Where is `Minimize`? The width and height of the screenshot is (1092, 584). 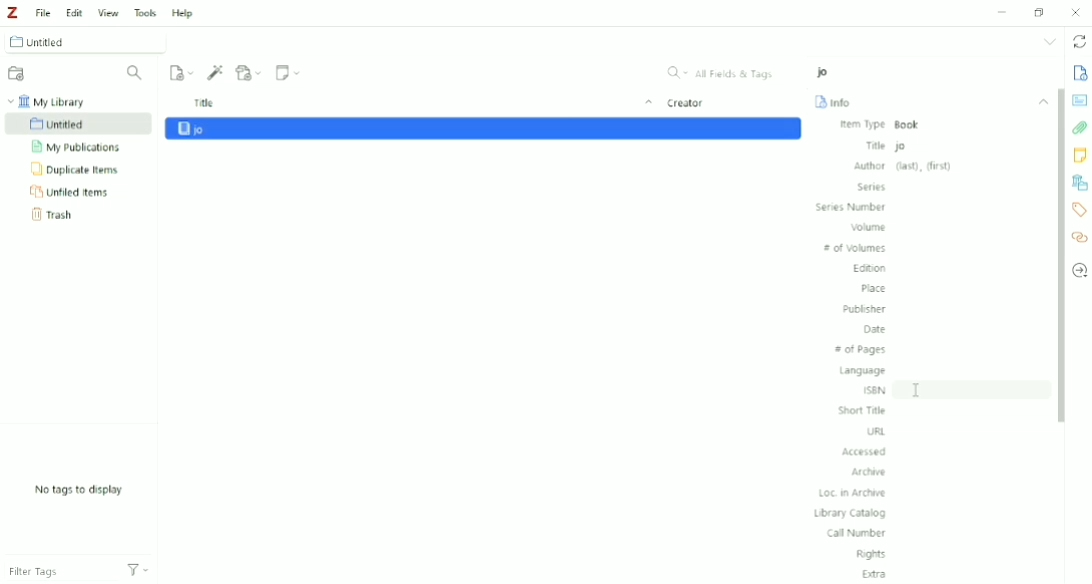
Minimize is located at coordinates (1001, 12).